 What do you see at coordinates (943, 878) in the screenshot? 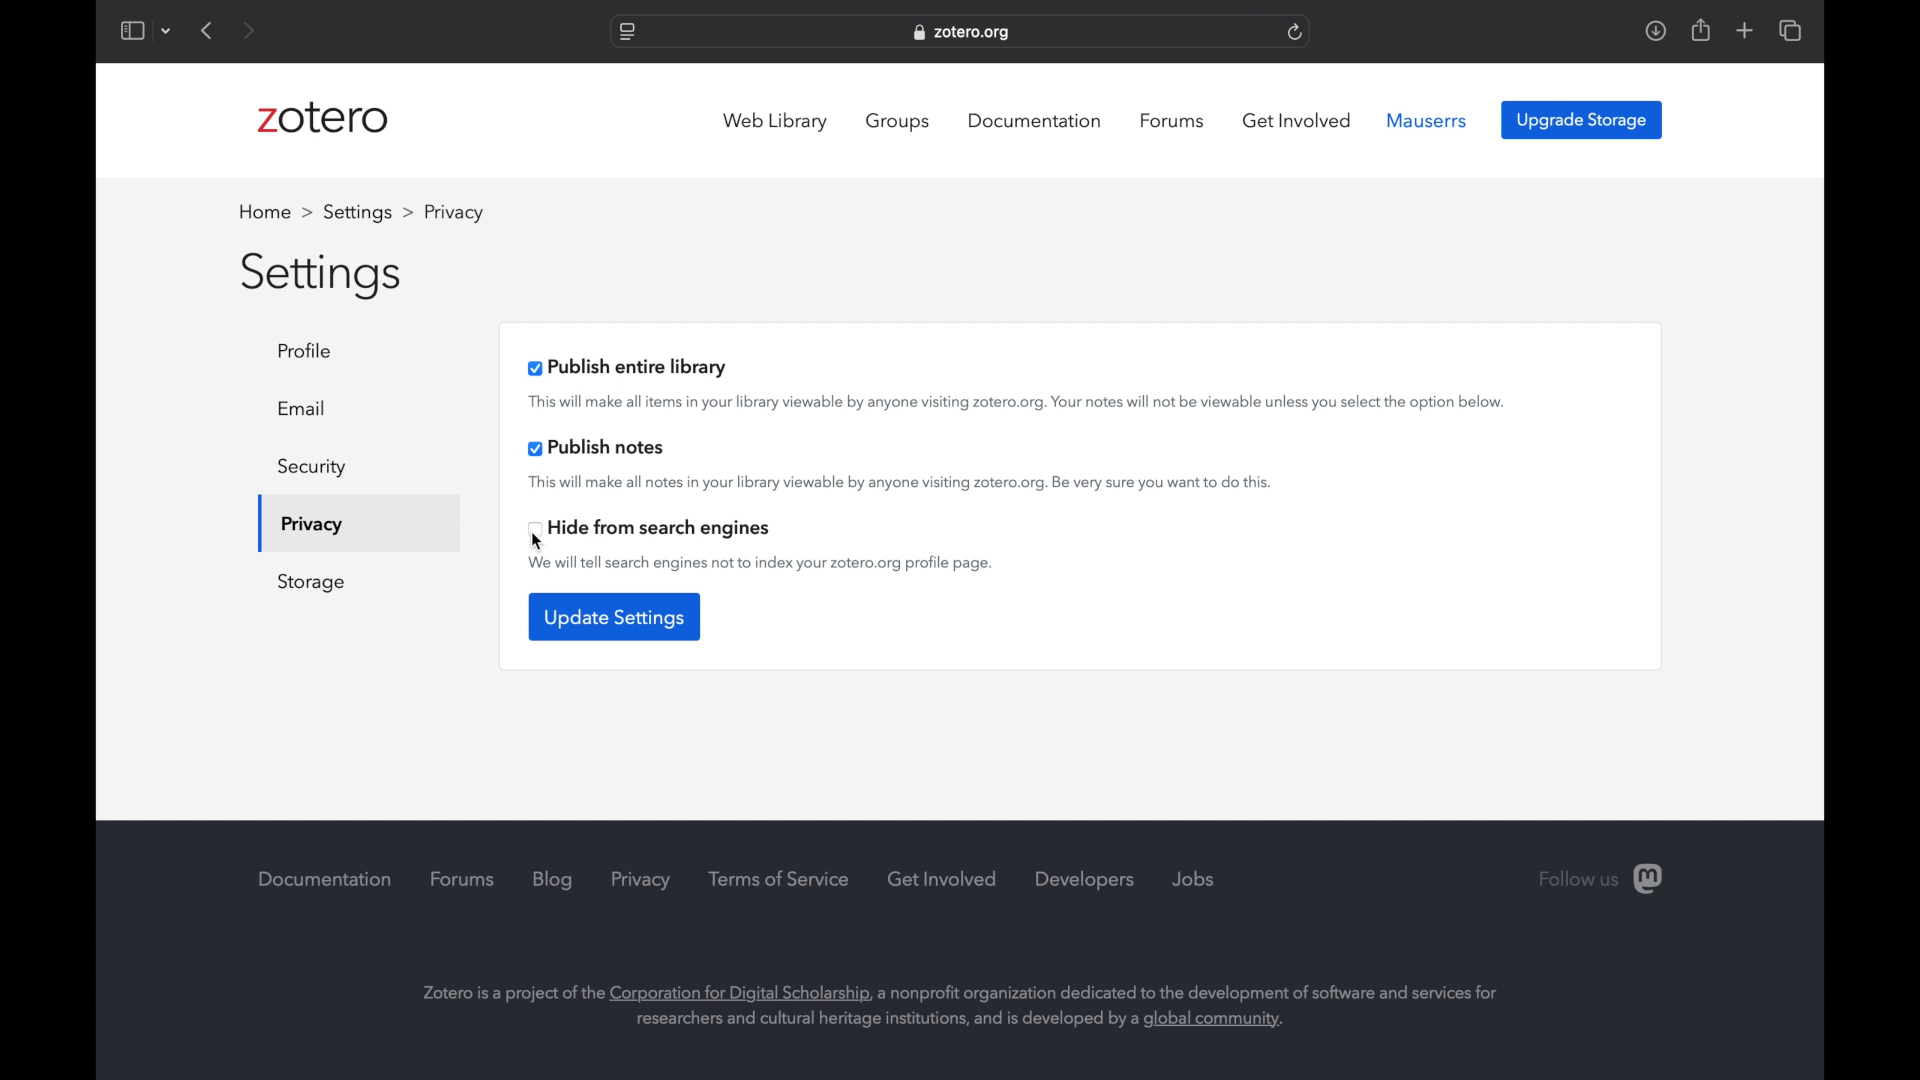
I see `get involved` at bounding box center [943, 878].